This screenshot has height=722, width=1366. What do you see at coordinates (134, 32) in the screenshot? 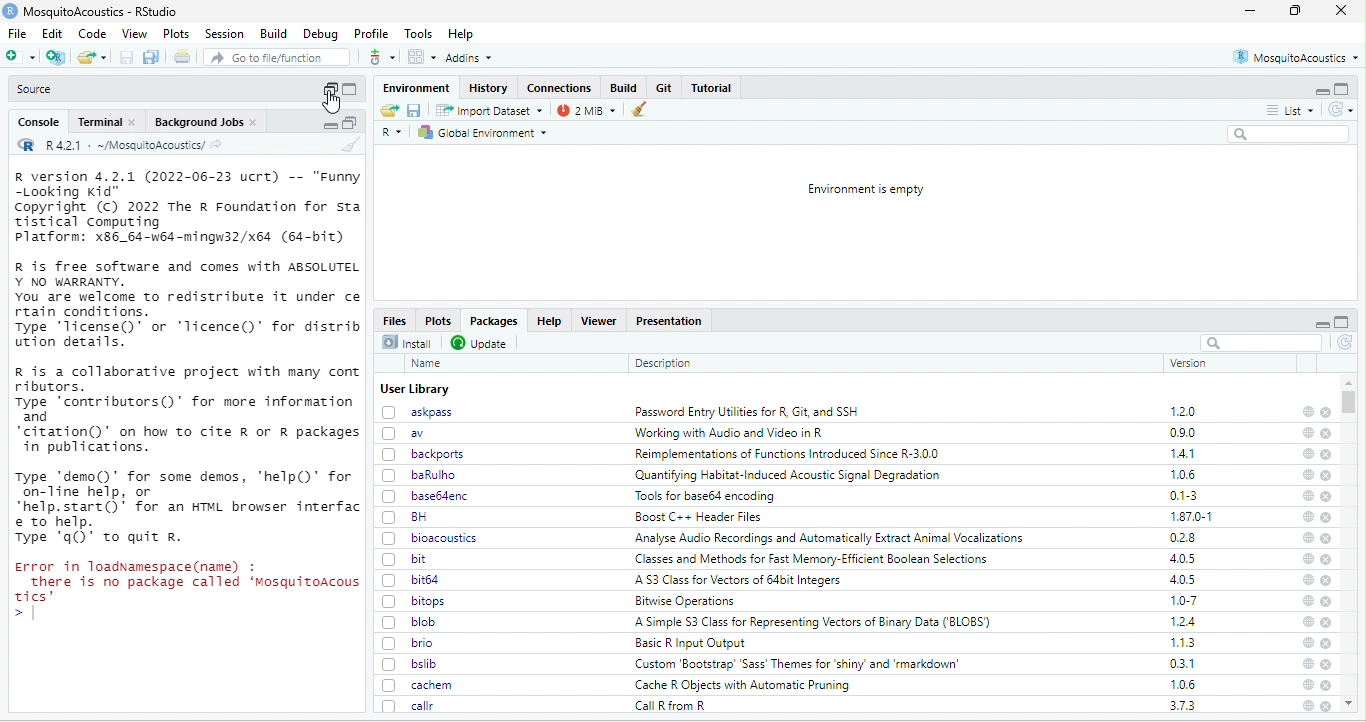
I see `View` at bounding box center [134, 32].